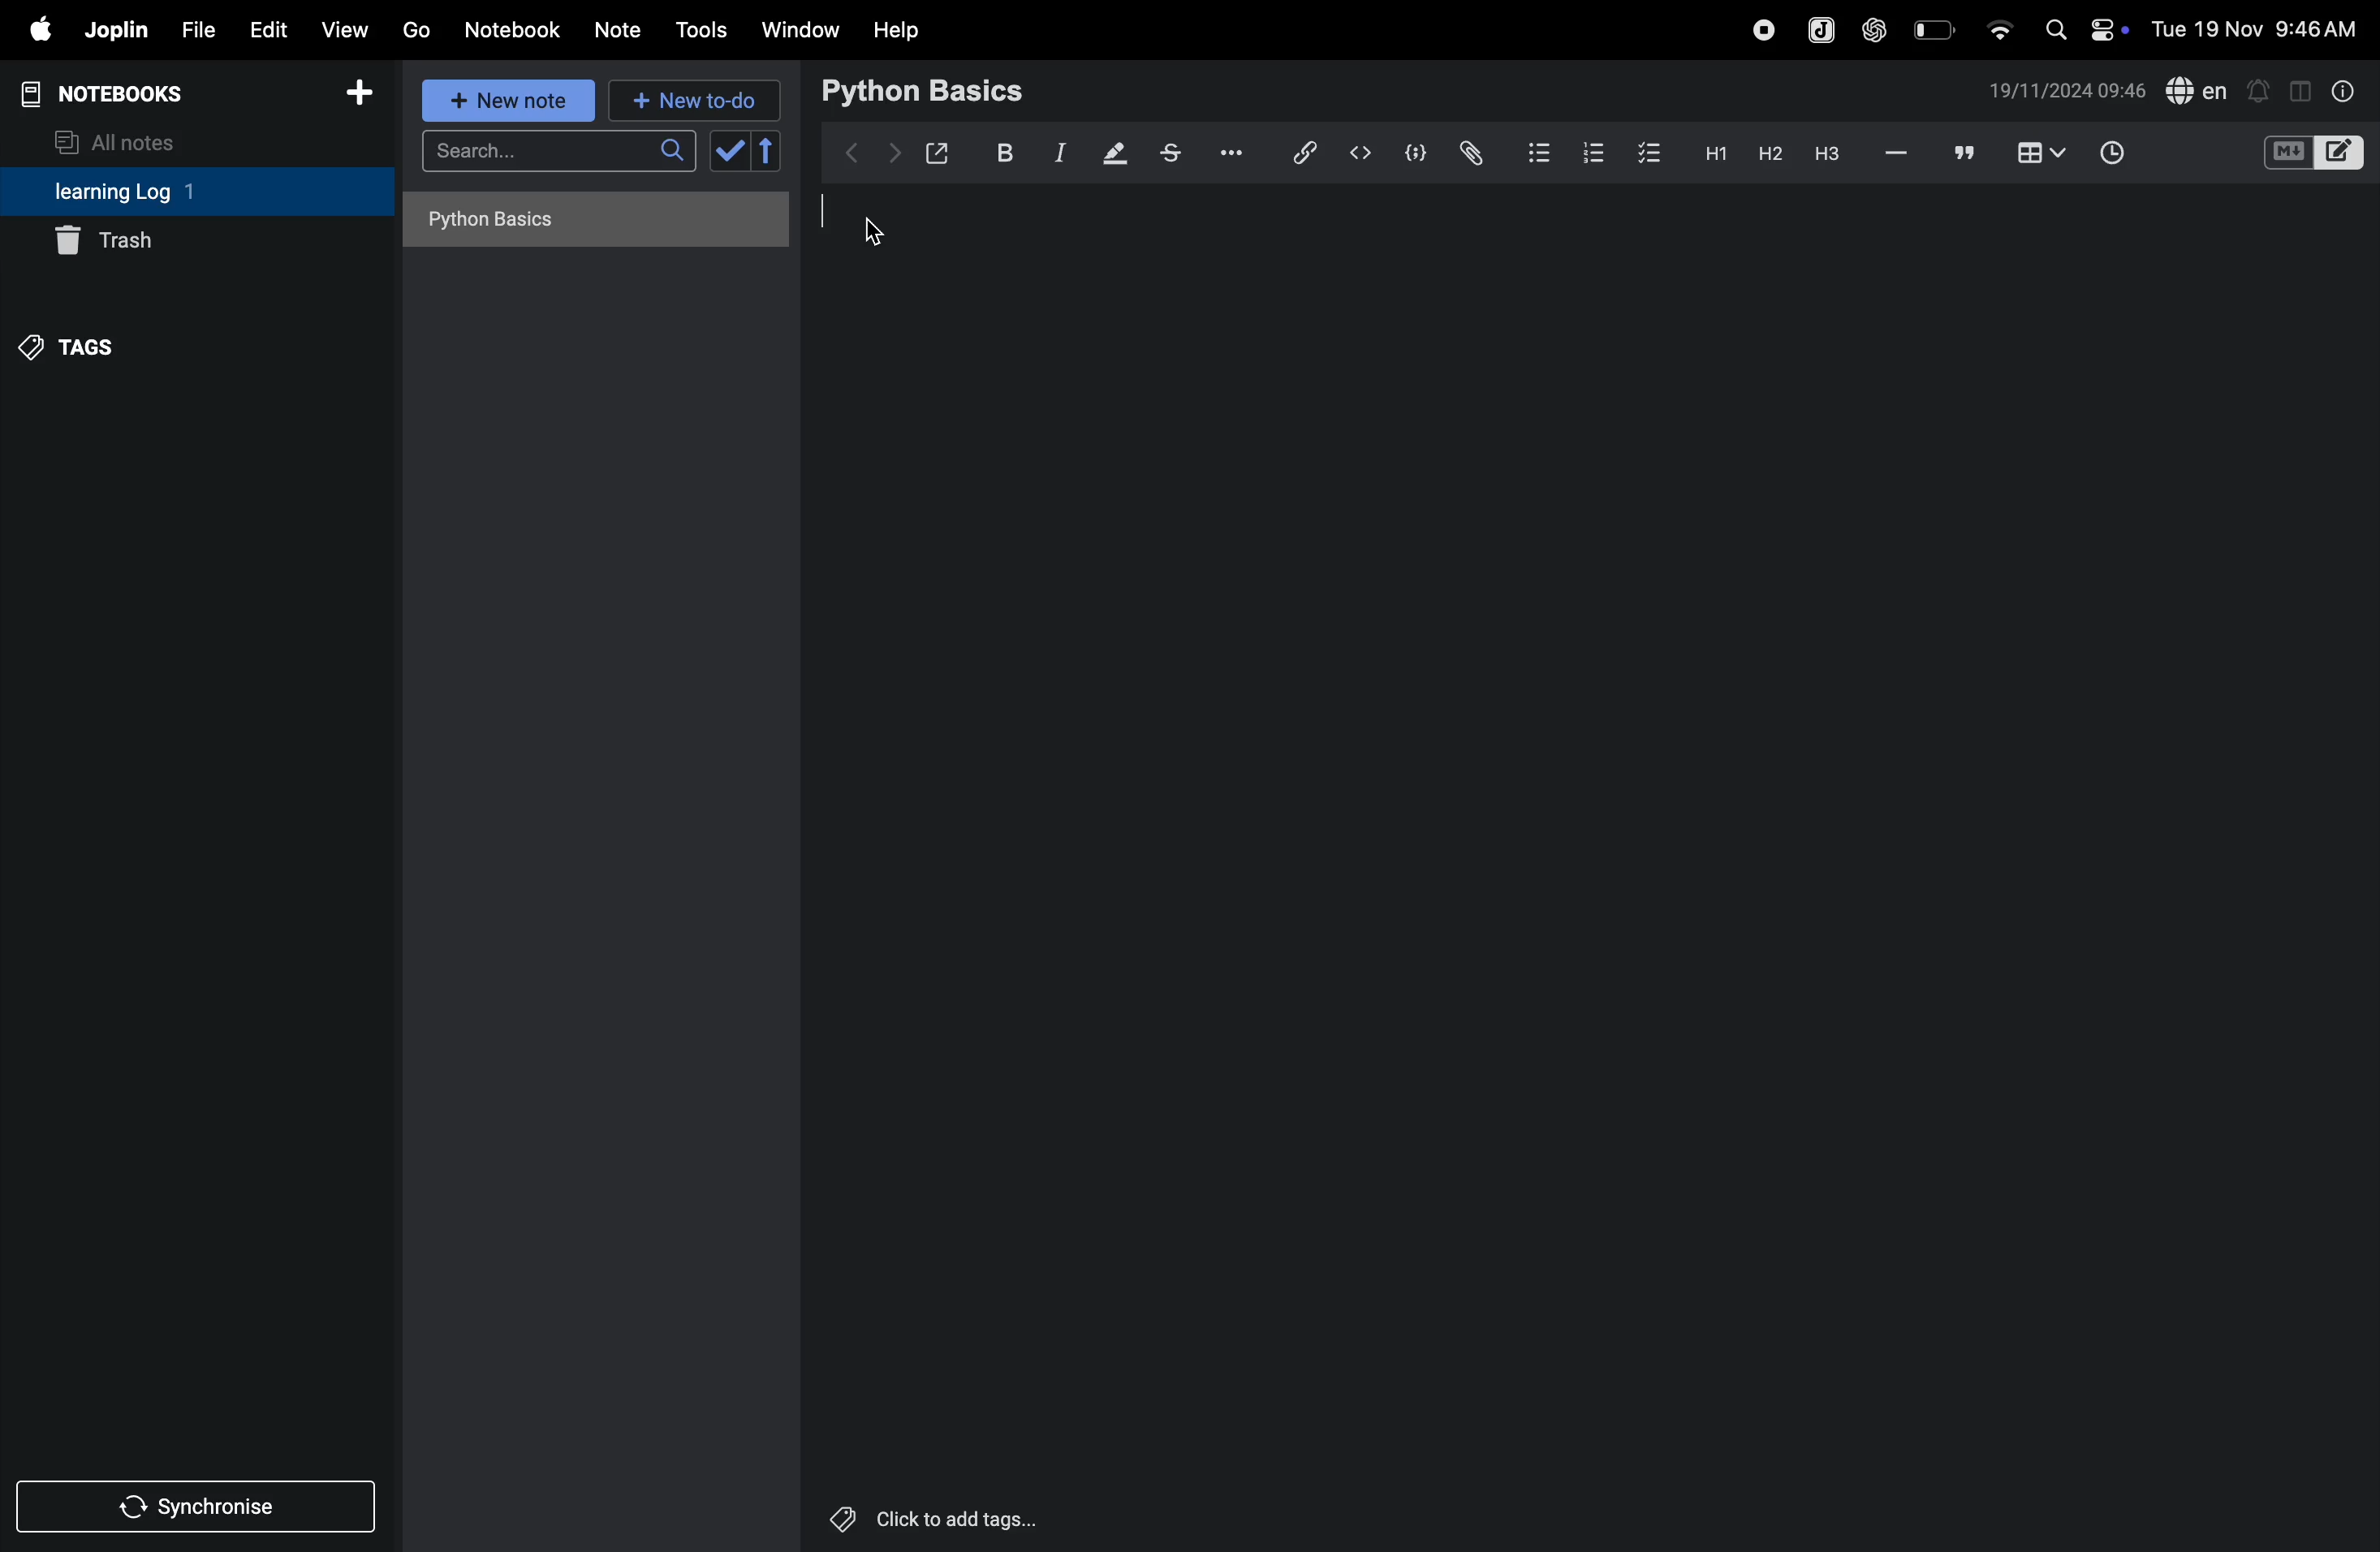 The width and height of the screenshot is (2380, 1552). Describe the element at coordinates (1897, 154) in the screenshot. I see `hifen` at that location.